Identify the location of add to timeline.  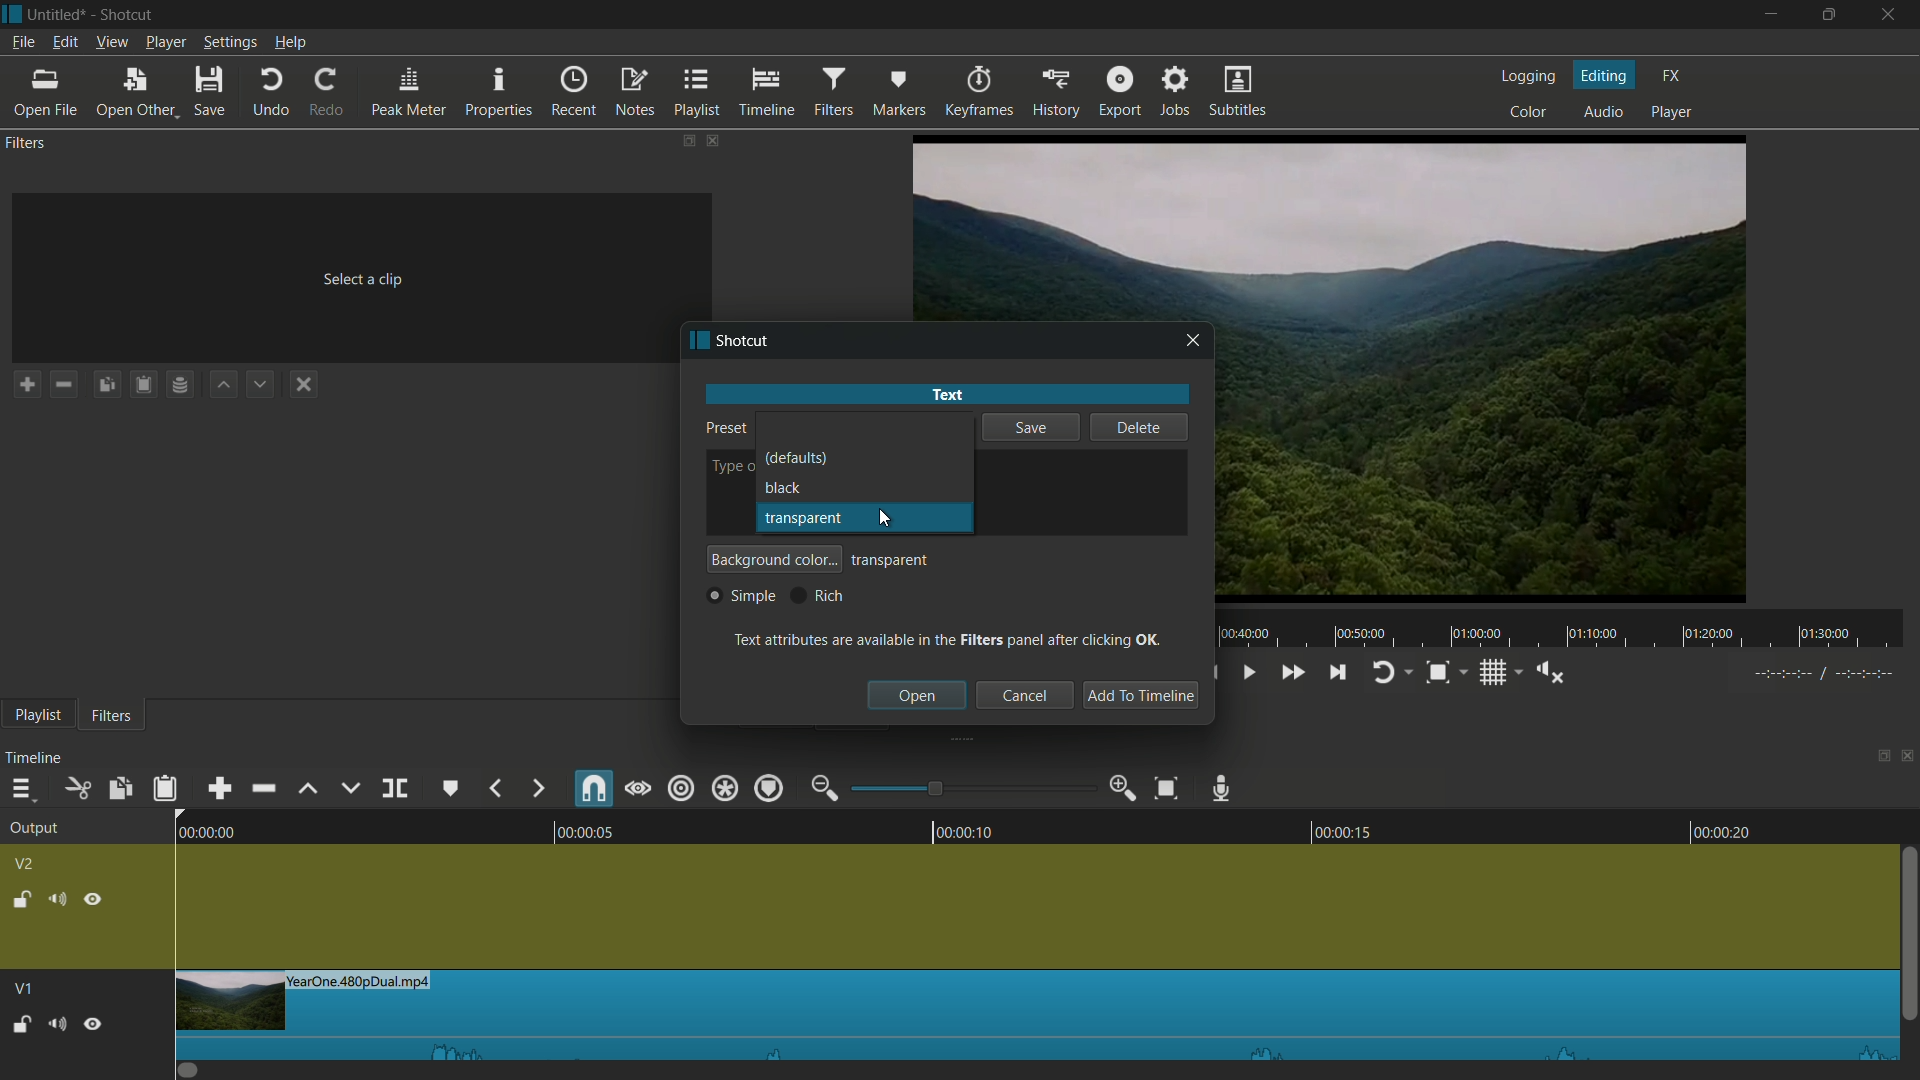
(1139, 696).